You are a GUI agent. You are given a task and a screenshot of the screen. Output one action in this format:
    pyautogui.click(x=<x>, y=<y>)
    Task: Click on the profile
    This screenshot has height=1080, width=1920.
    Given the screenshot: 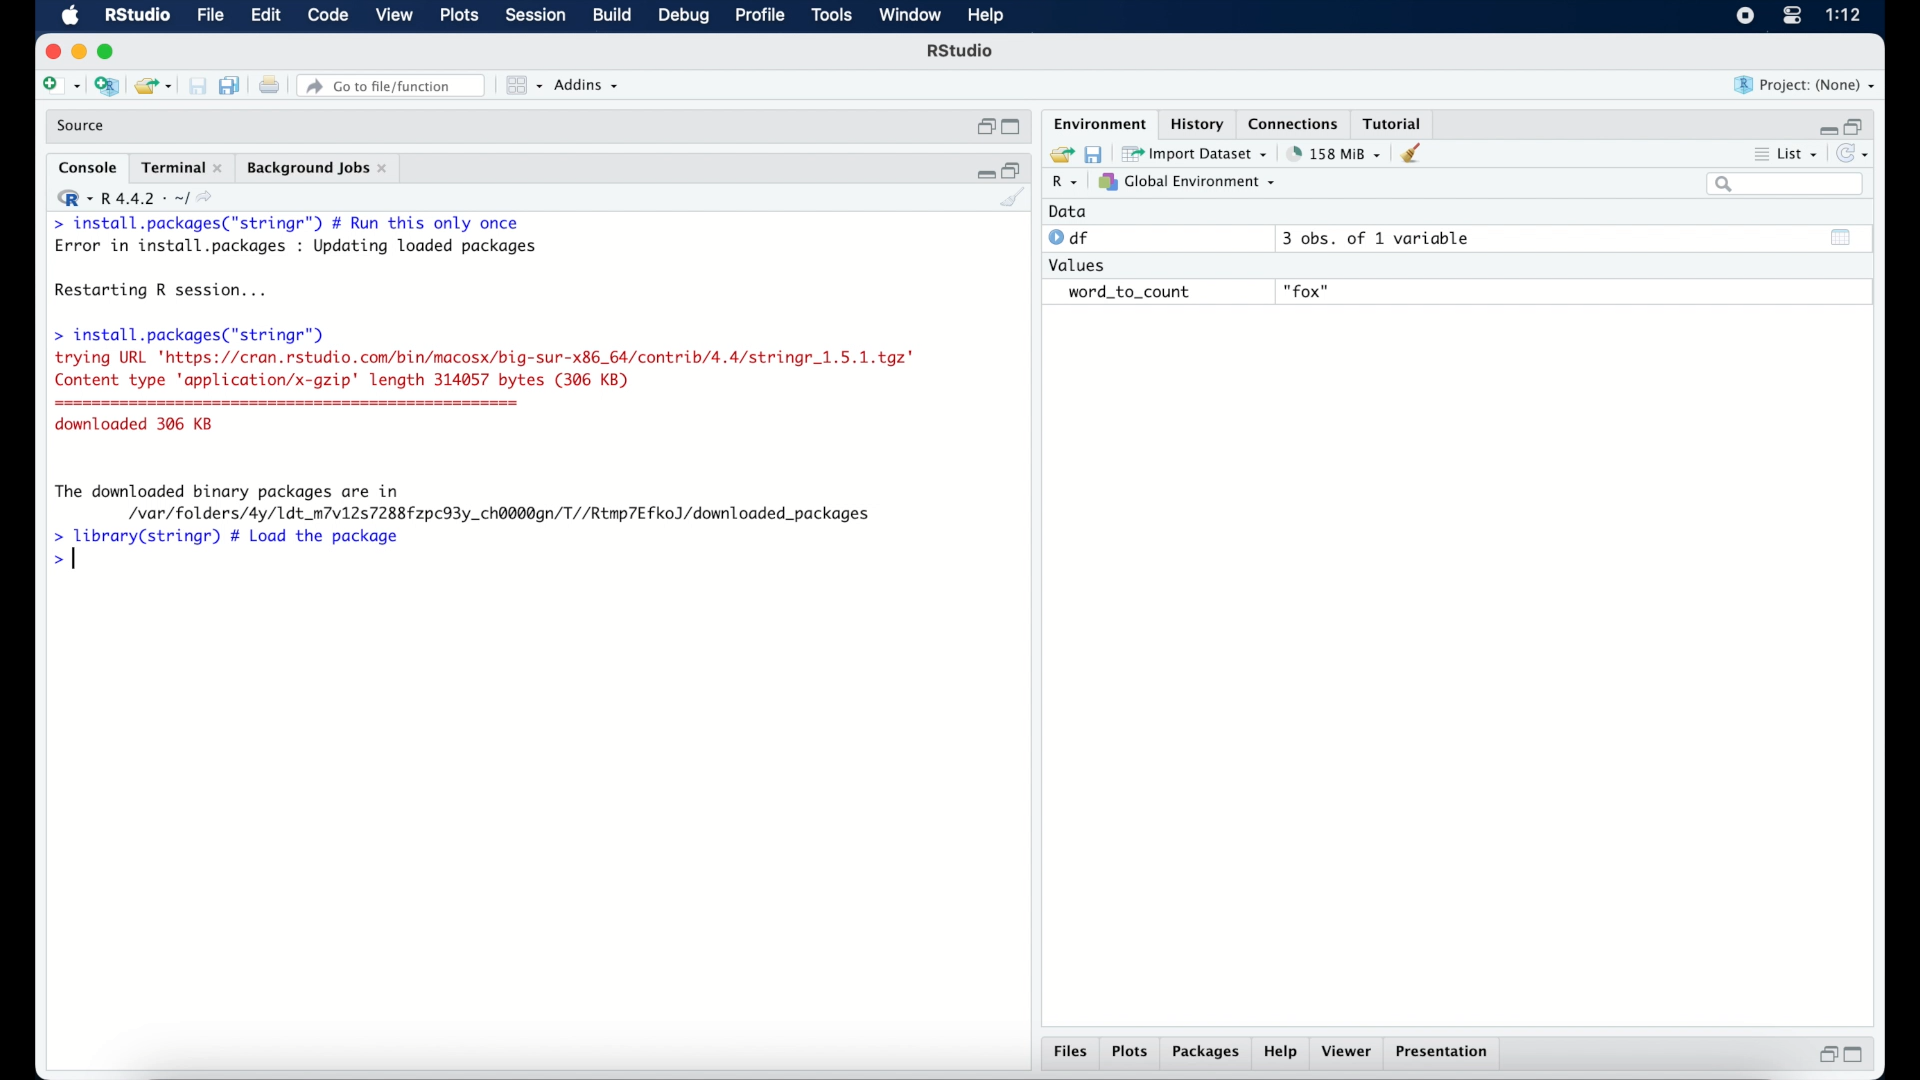 What is the action you would take?
    pyautogui.click(x=758, y=16)
    